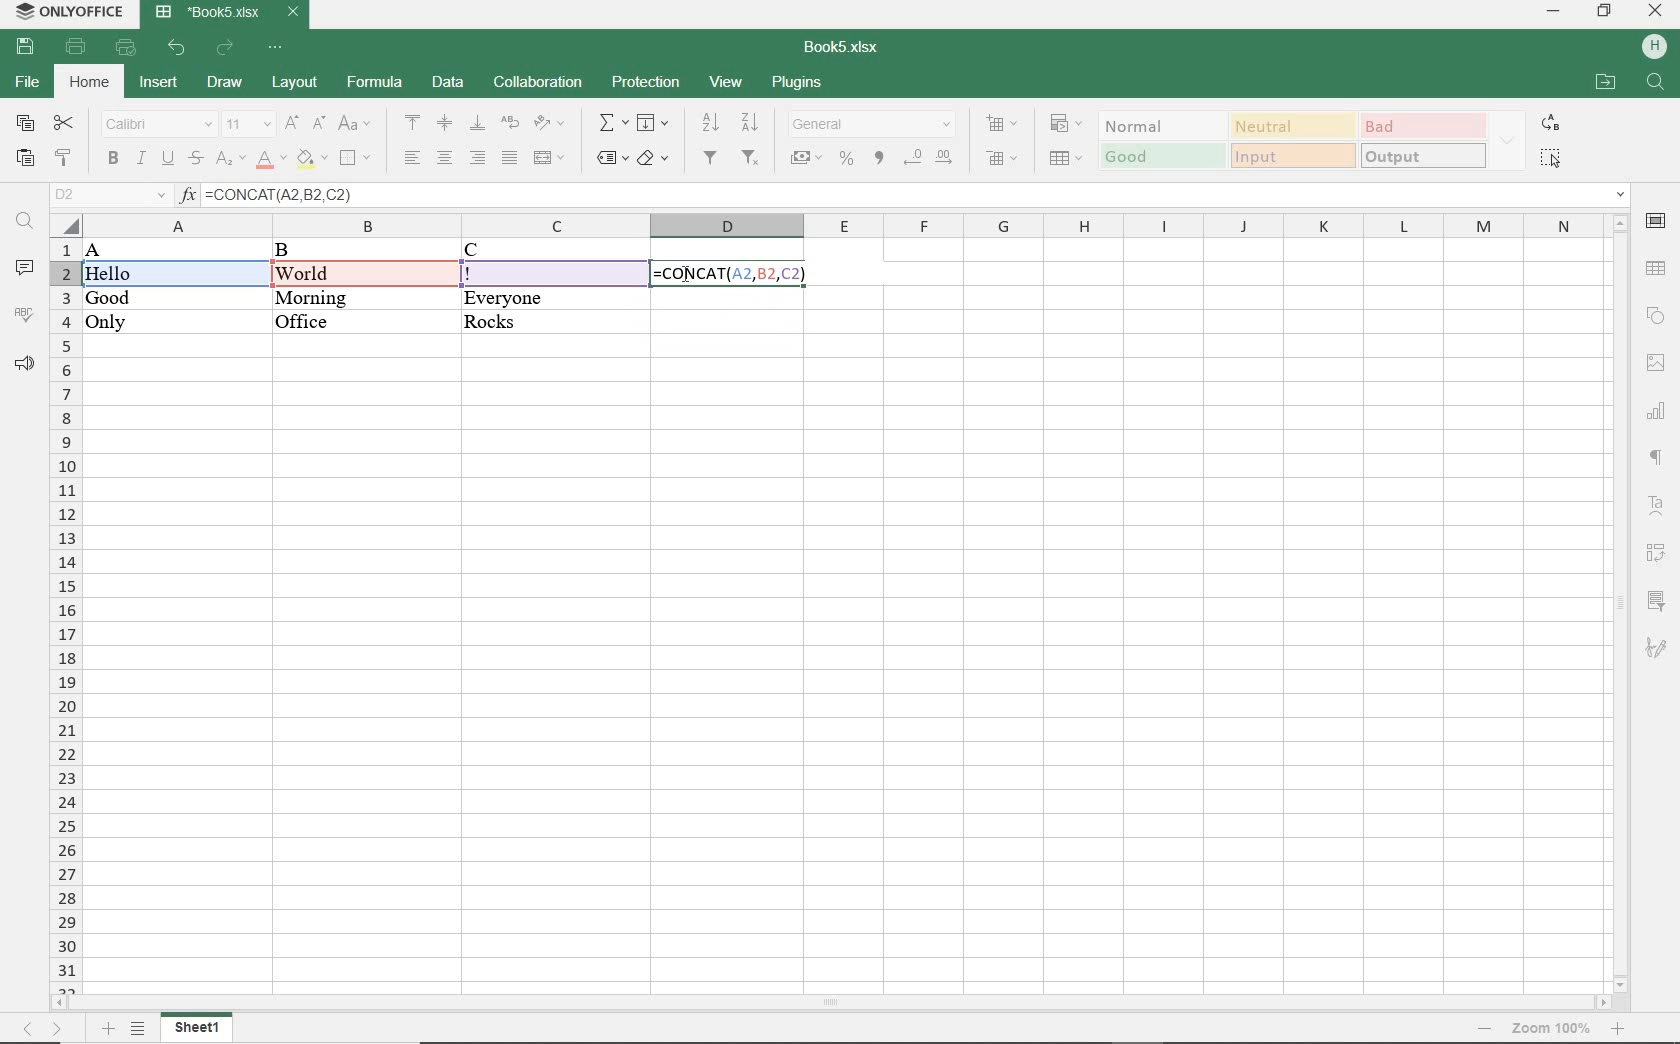 The height and width of the screenshot is (1044, 1680). I want to click on Function, so click(187, 196).